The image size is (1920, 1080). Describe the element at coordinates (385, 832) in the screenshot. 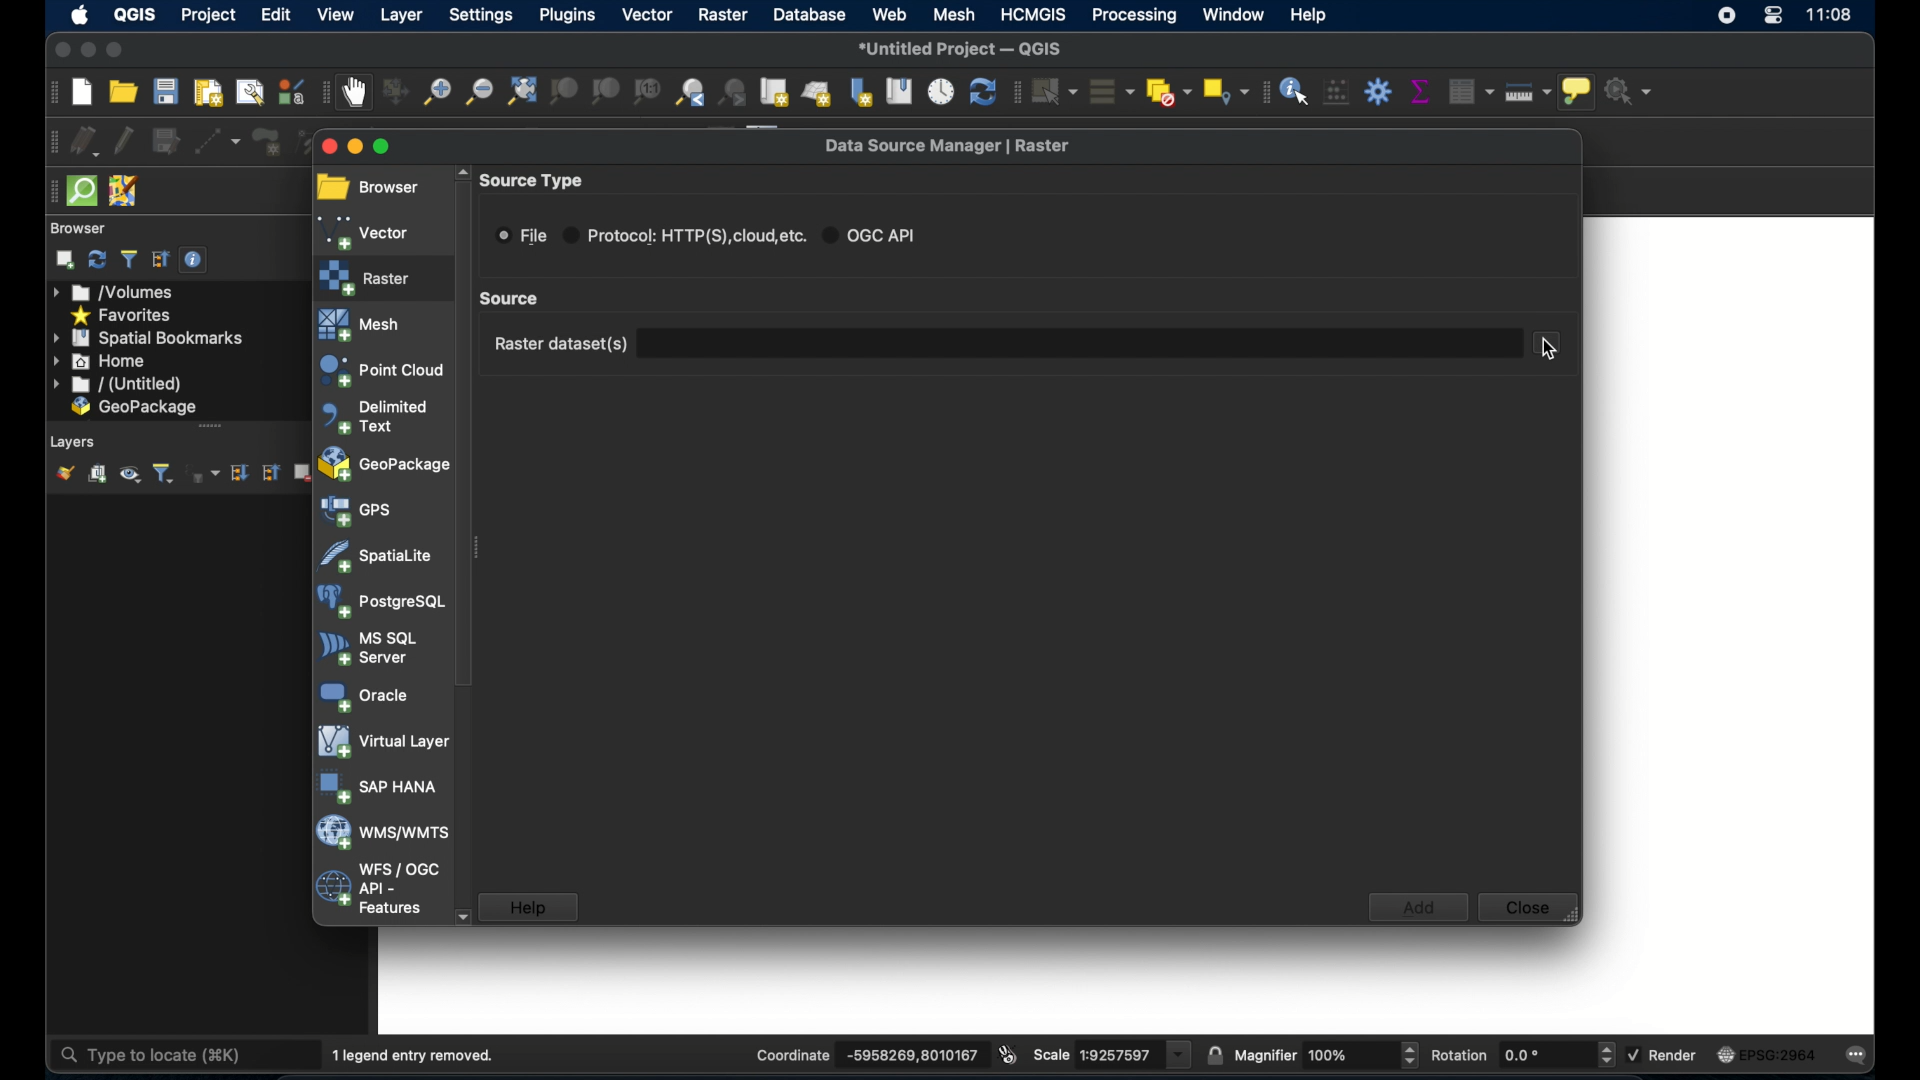

I see `was/wmts` at that location.